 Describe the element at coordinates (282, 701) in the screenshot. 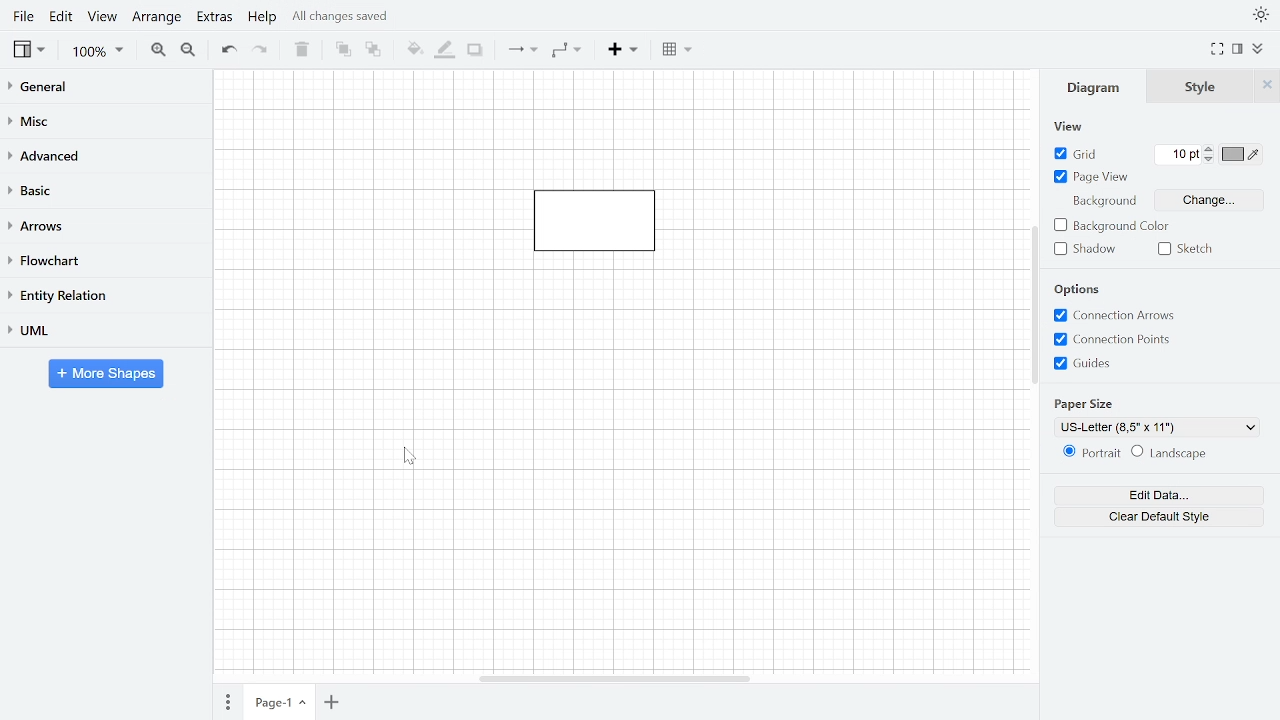

I see `Current page` at that location.